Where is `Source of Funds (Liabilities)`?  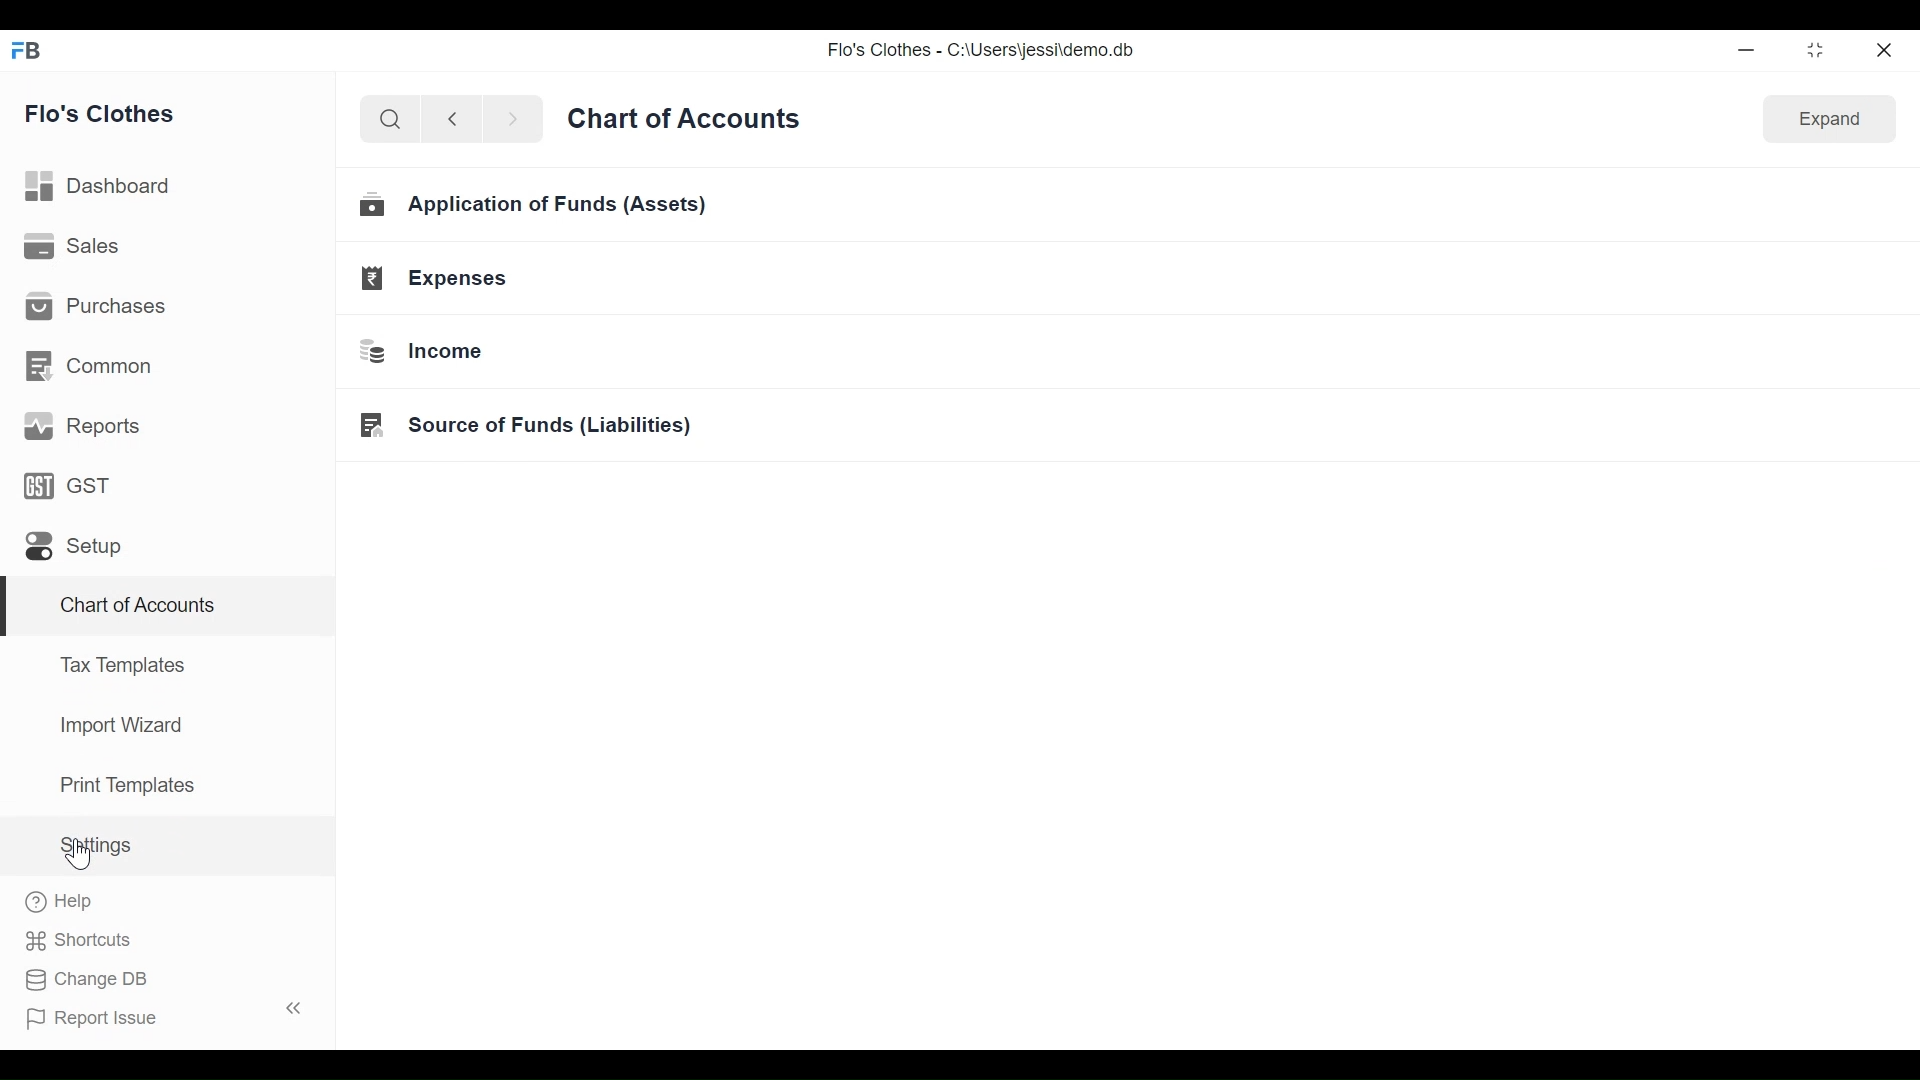 Source of Funds (Liabilities) is located at coordinates (530, 424).